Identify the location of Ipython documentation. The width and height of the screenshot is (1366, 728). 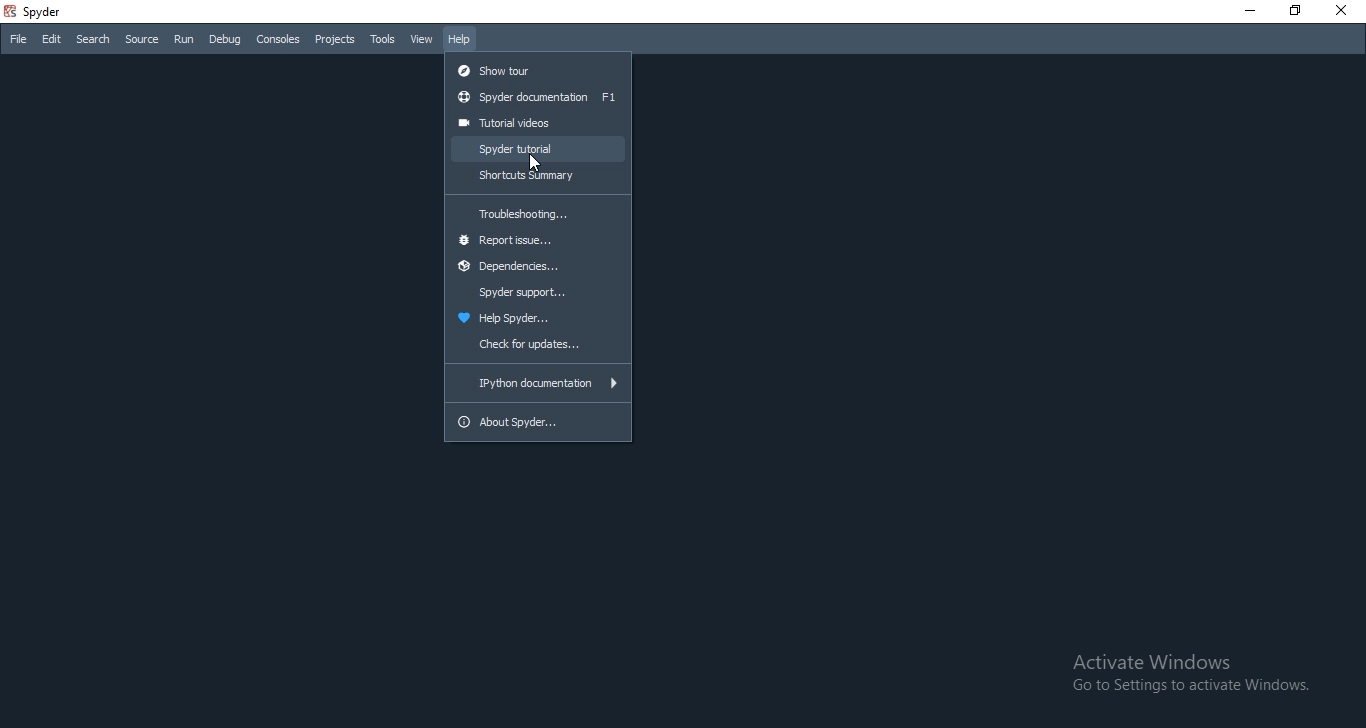
(536, 383).